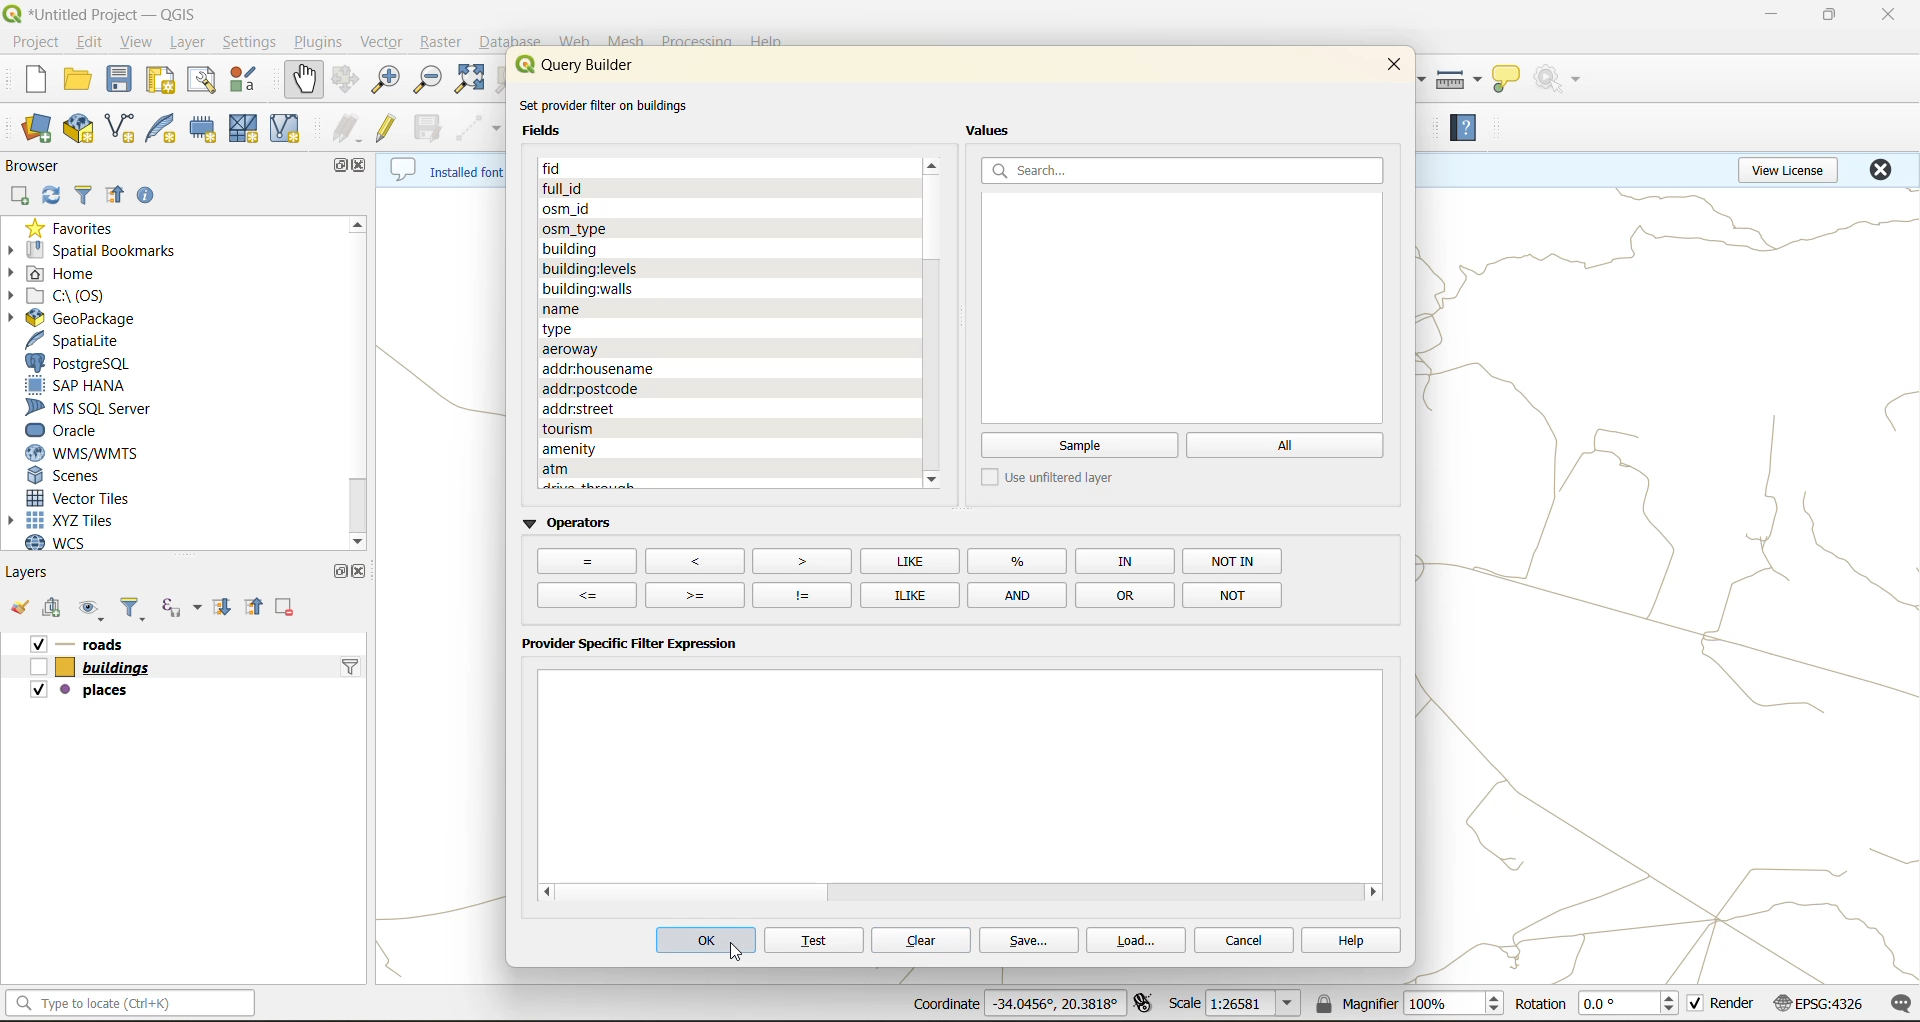  What do you see at coordinates (1828, 16) in the screenshot?
I see `maximize` at bounding box center [1828, 16].